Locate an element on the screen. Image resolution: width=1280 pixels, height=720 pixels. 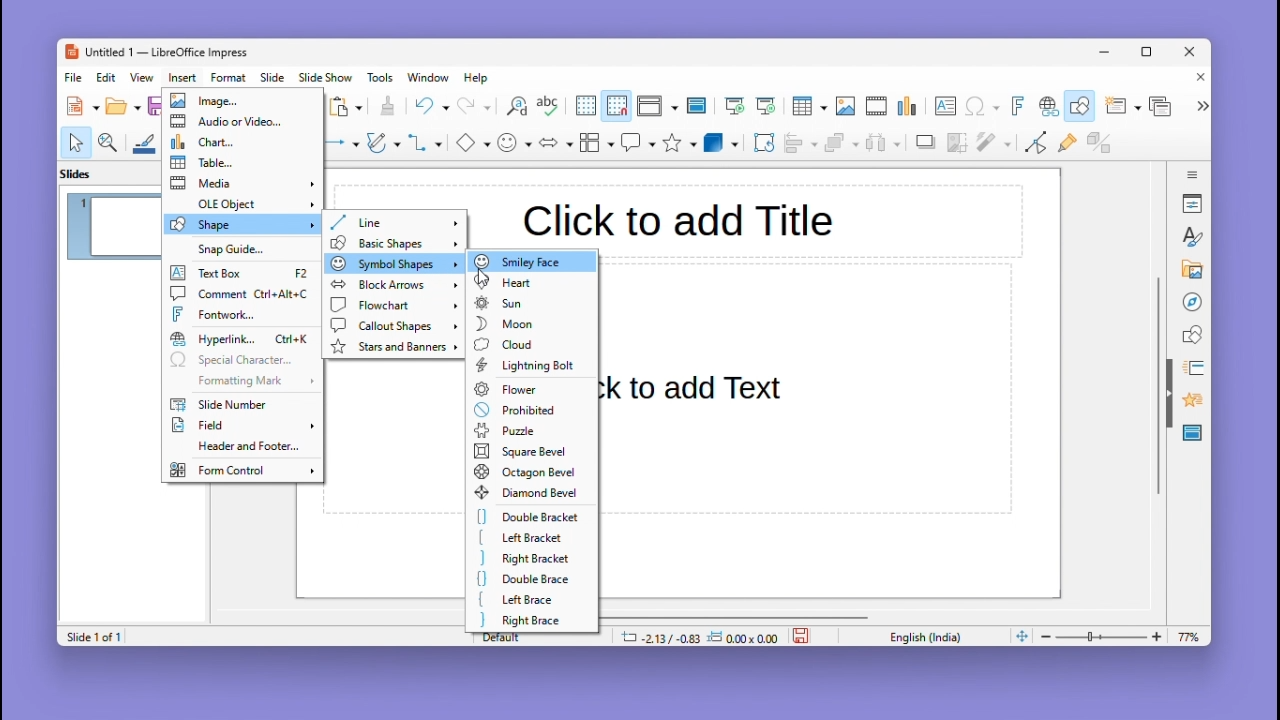
Right bracket is located at coordinates (527, 559).